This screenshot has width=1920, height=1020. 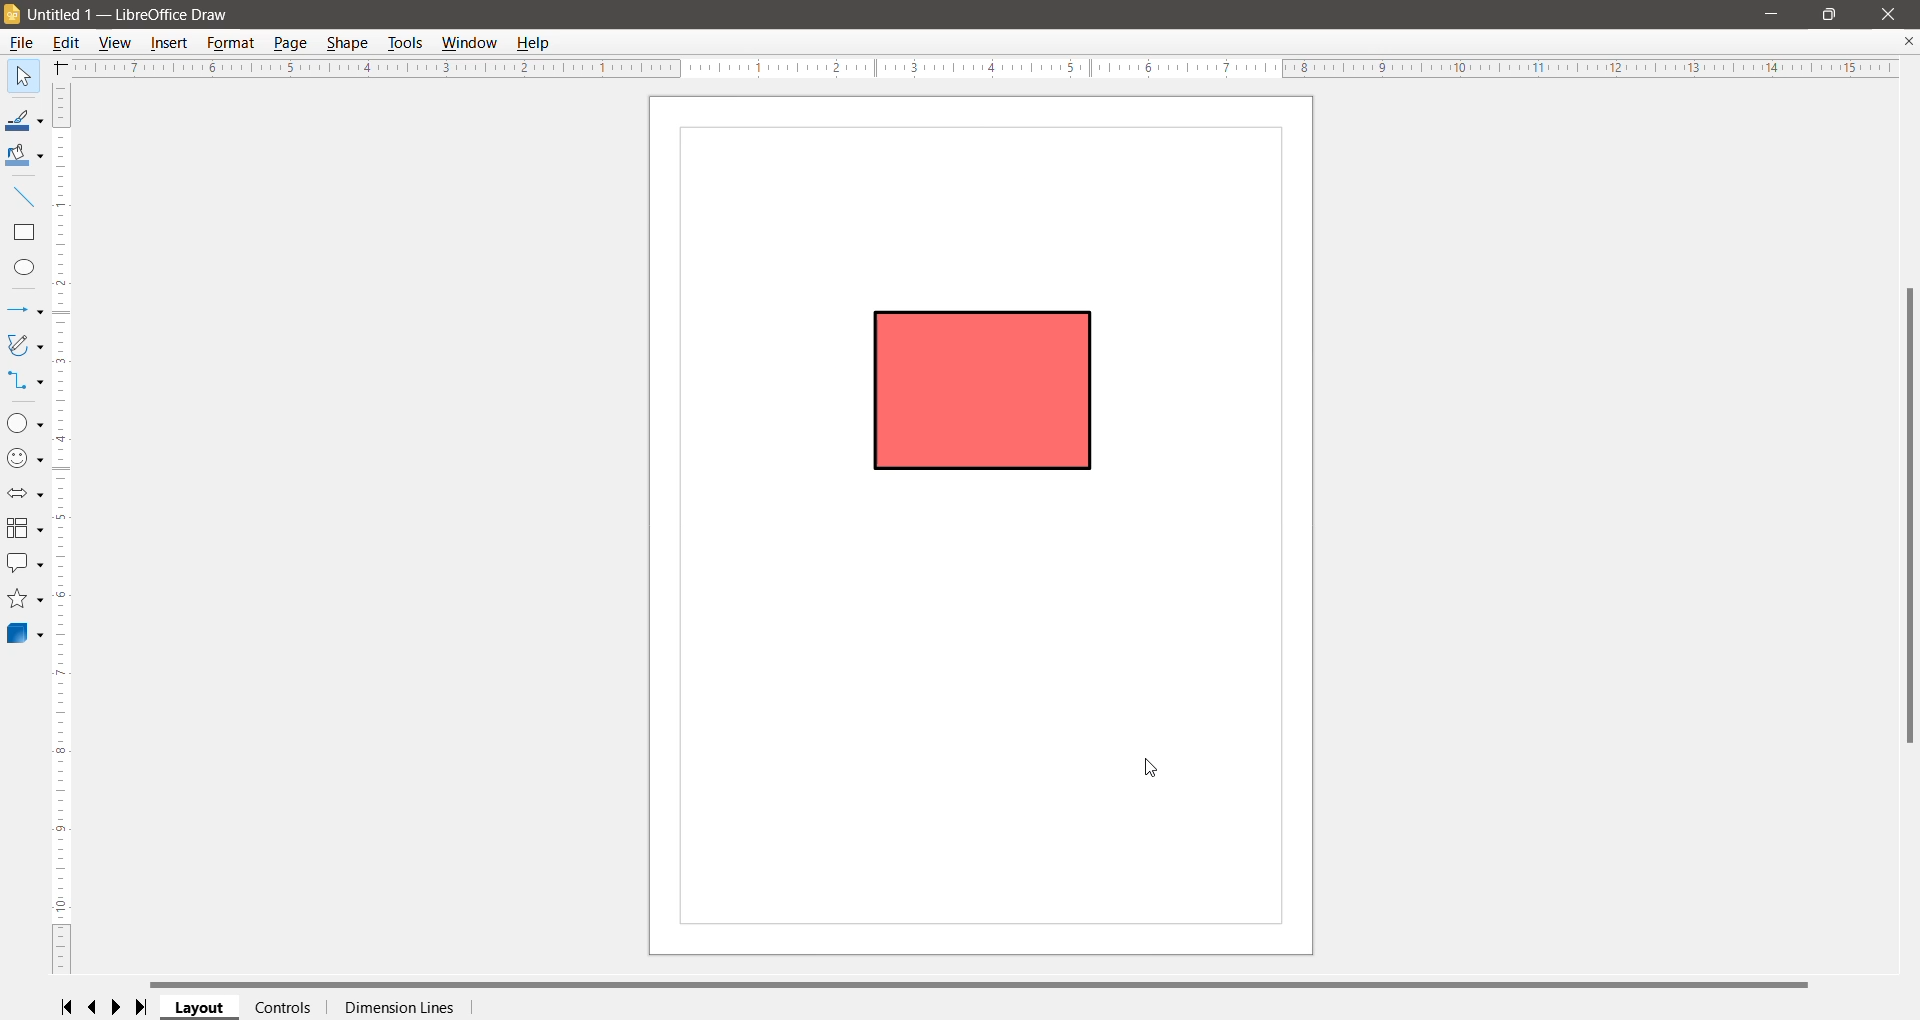 What do you see at coordinates (230, 43) in the screenshot?
I see `Format` at bounding box center [230, 43].